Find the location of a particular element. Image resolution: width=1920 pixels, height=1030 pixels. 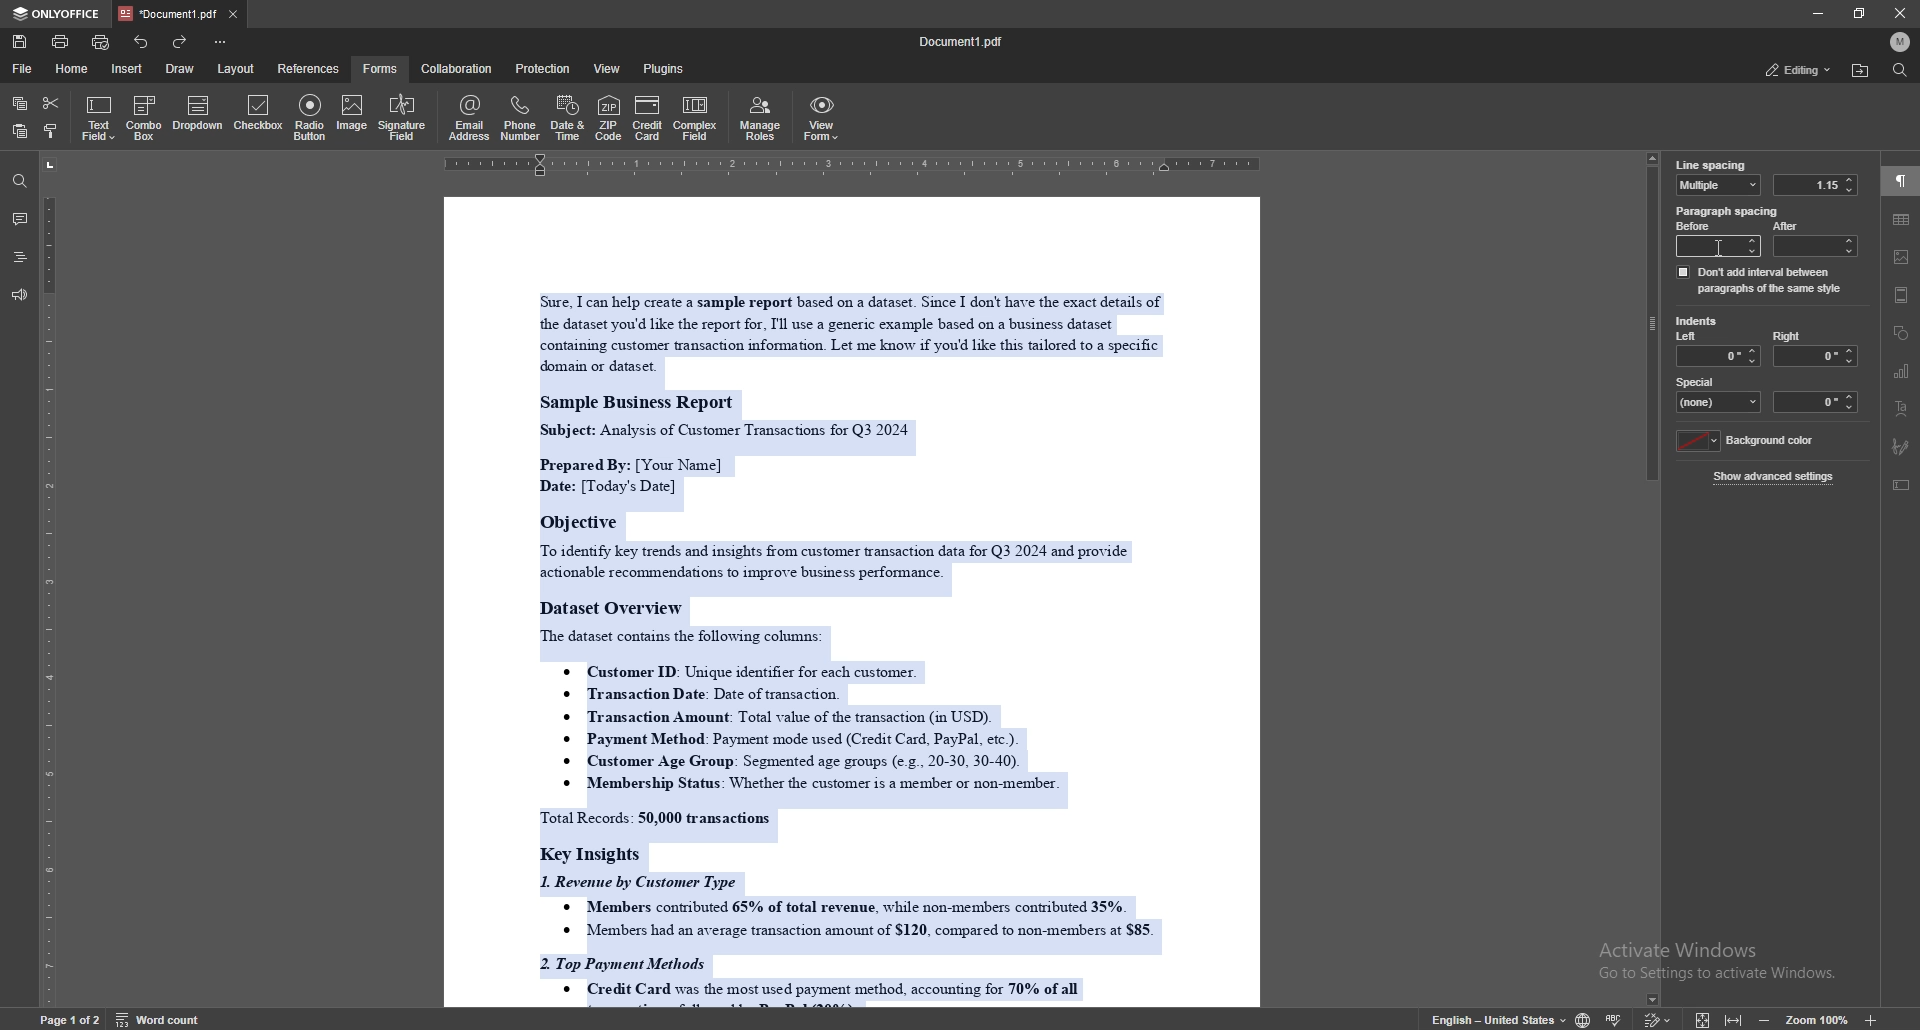

track change is located at coordinates (1658, 1017).